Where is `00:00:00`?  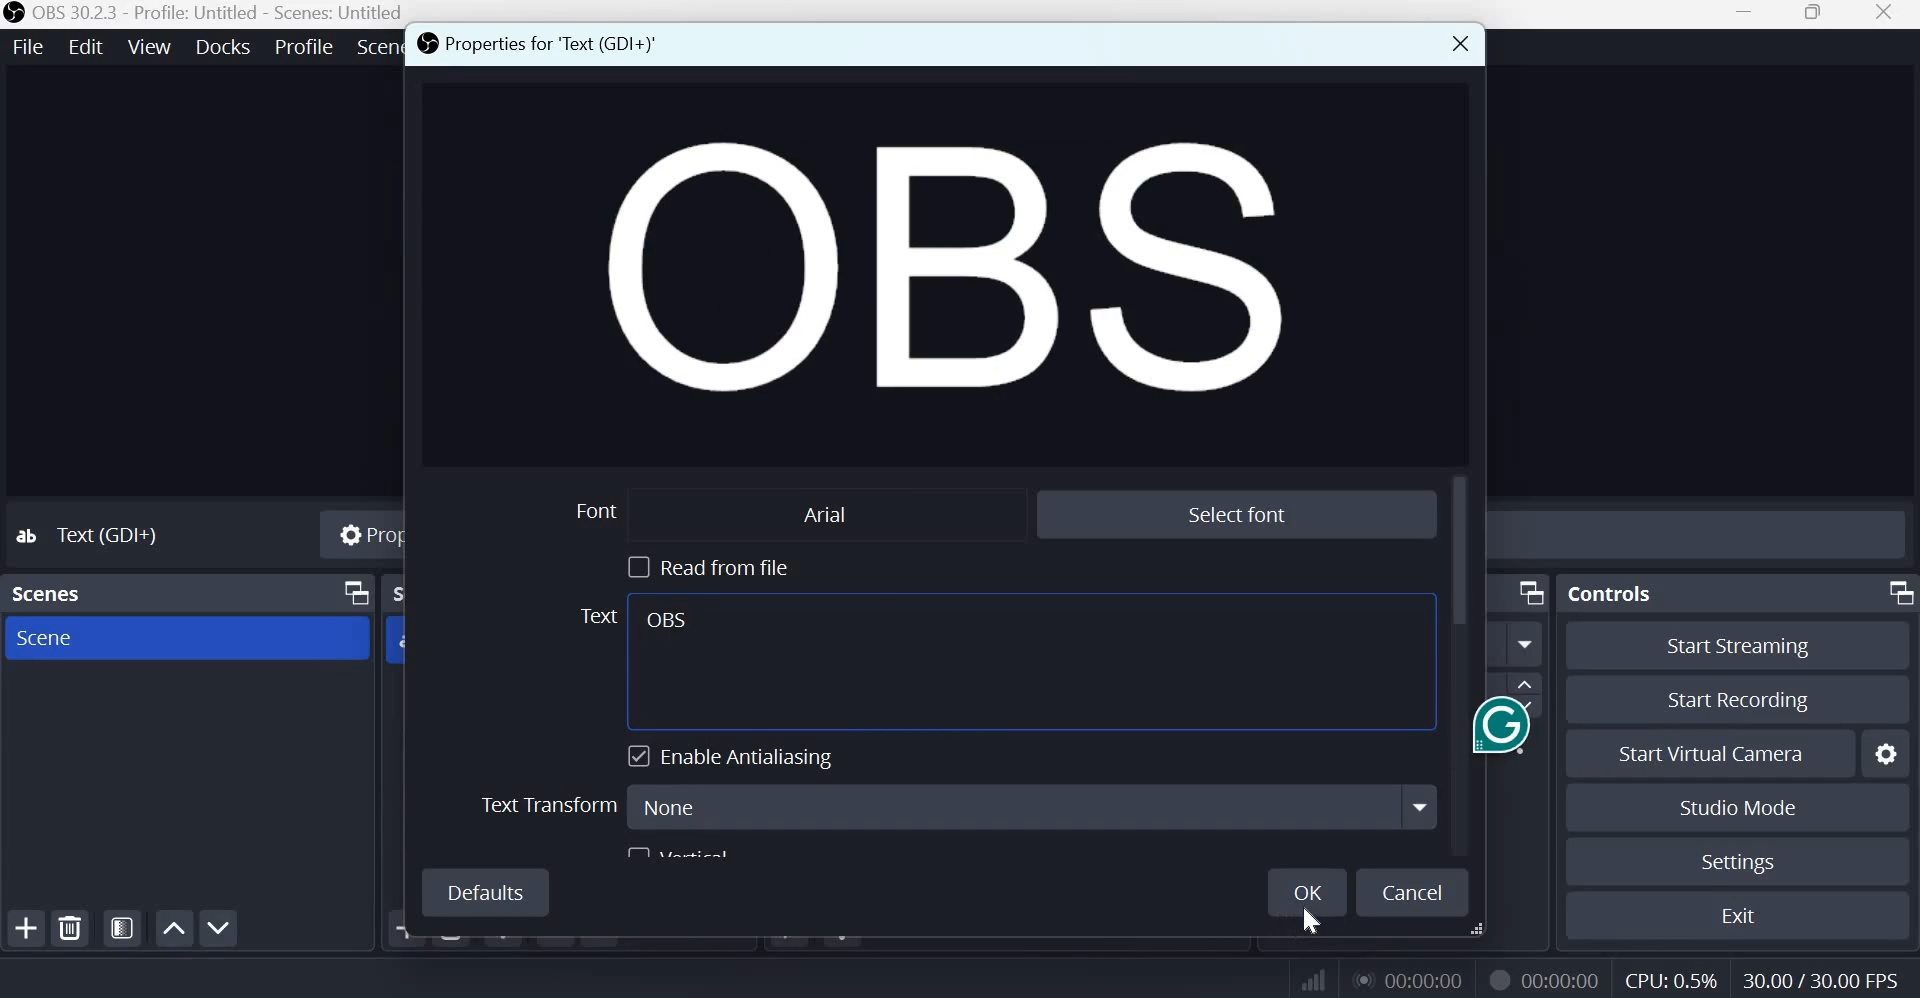 00:00:00 is located at coordinates (1405, 979).